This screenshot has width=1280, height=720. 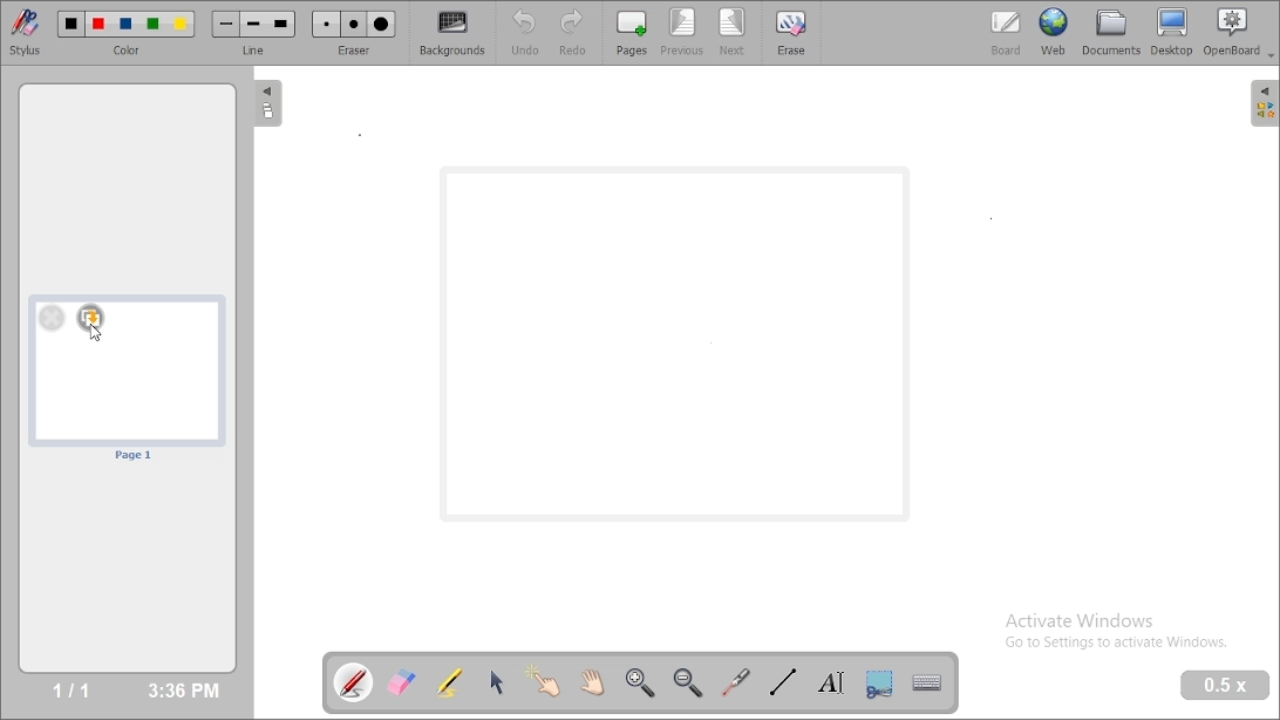 What do you see at coordinates (1173, 32) in the screenshot?
I see `desktop` at bounding box center [1173, 32].